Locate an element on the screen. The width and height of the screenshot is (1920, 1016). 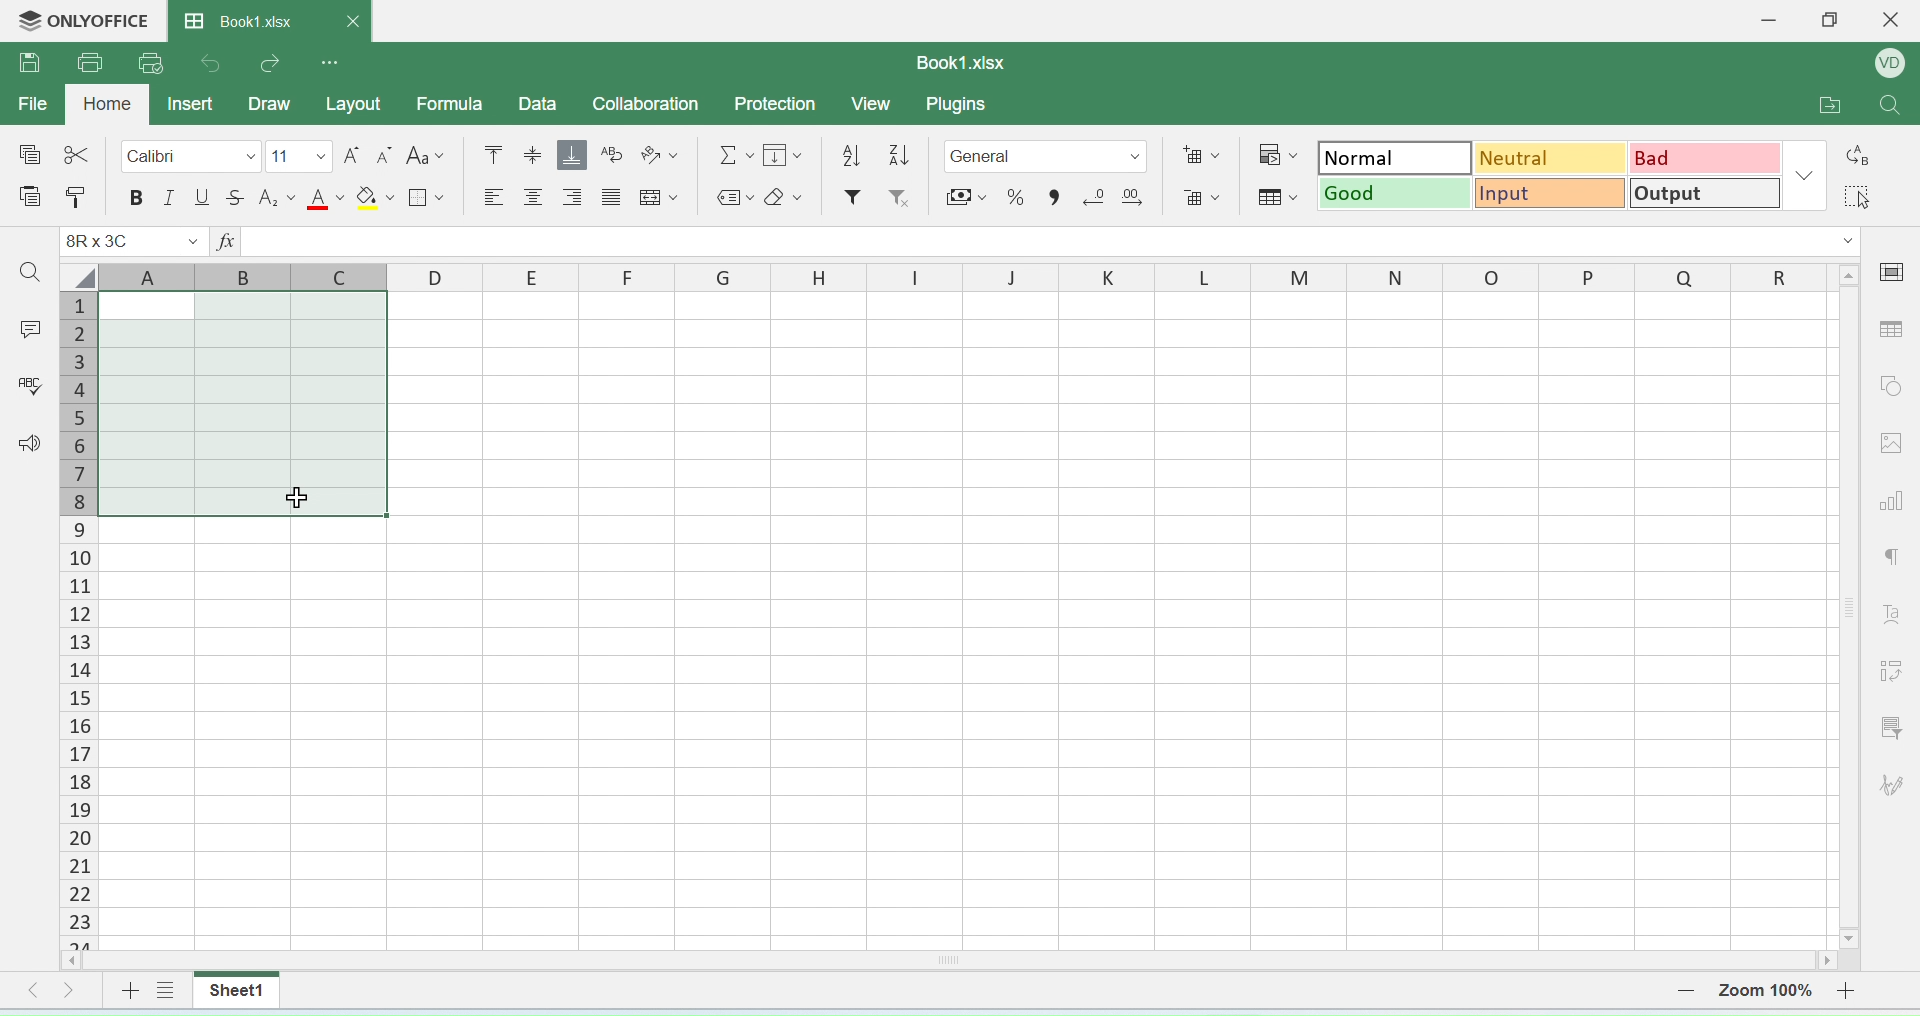
bolde is located at coordinates (135, 200).